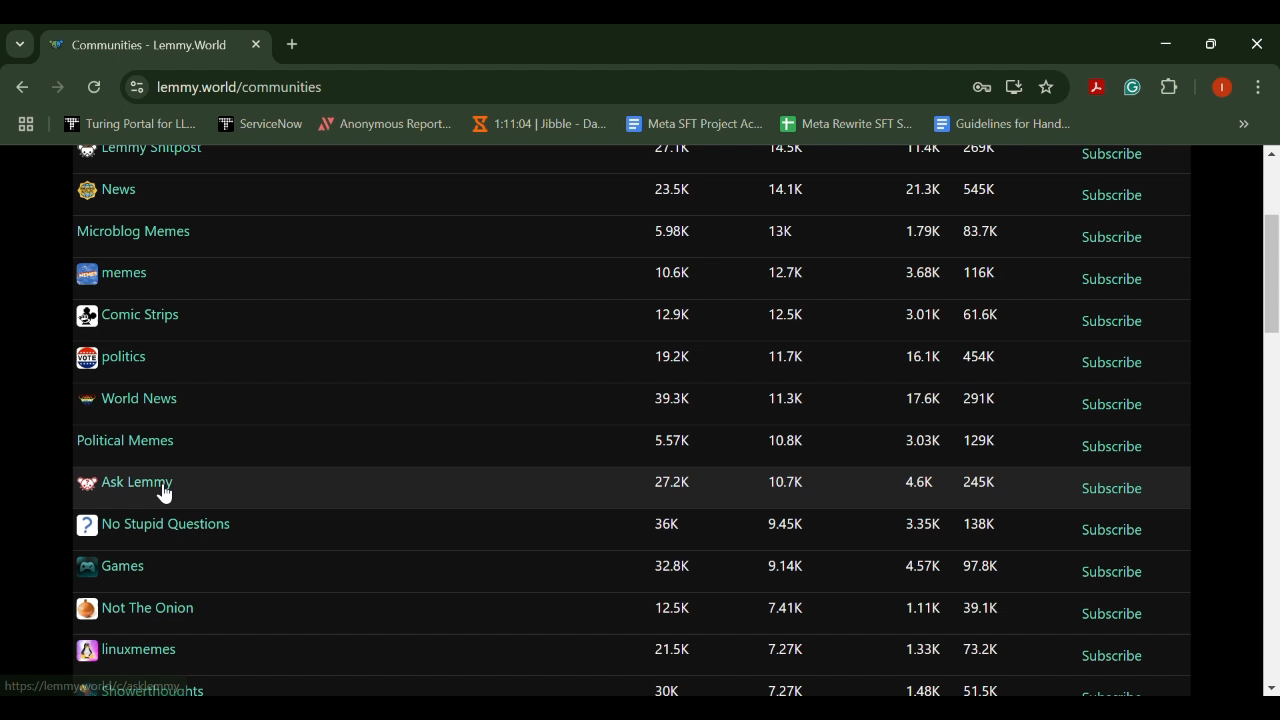  Describe the element at coordinates (921, 443) in the screenshot. I see `3.03K` at that location.